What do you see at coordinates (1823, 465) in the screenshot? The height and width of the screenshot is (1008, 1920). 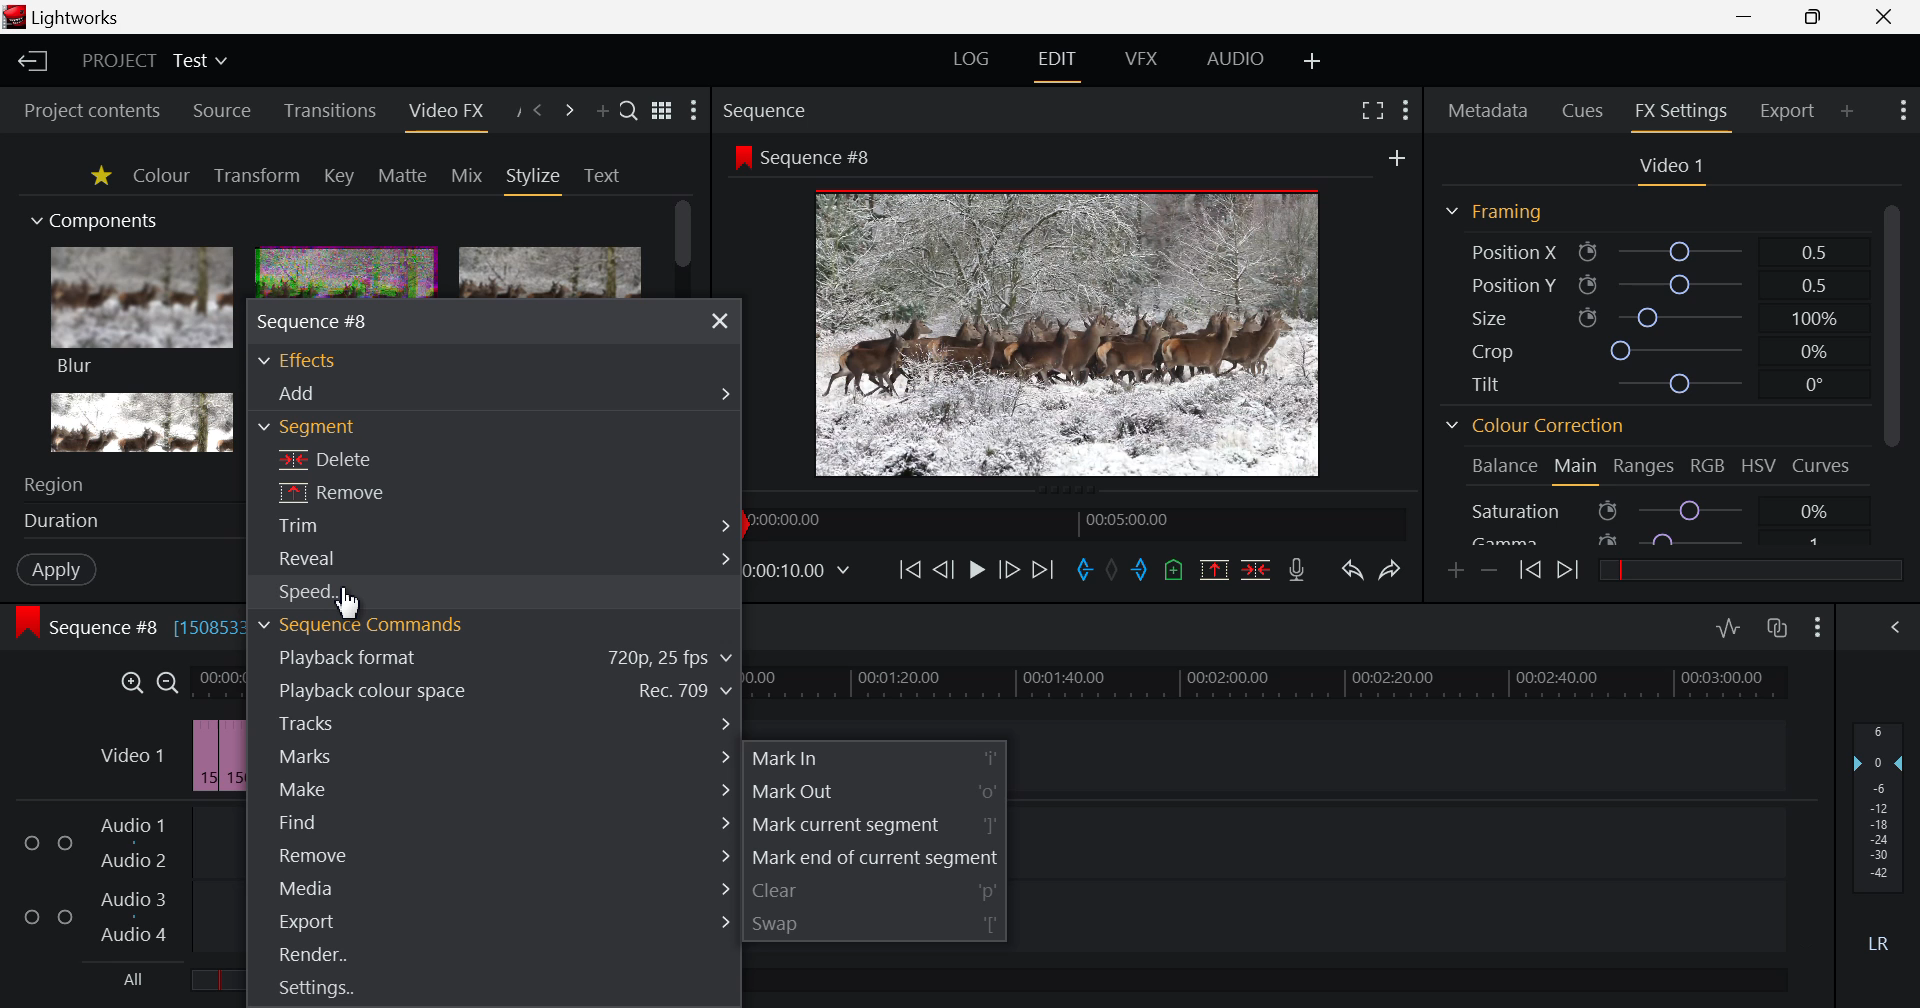 I see `Curves` at bounding box center [1823, 465].